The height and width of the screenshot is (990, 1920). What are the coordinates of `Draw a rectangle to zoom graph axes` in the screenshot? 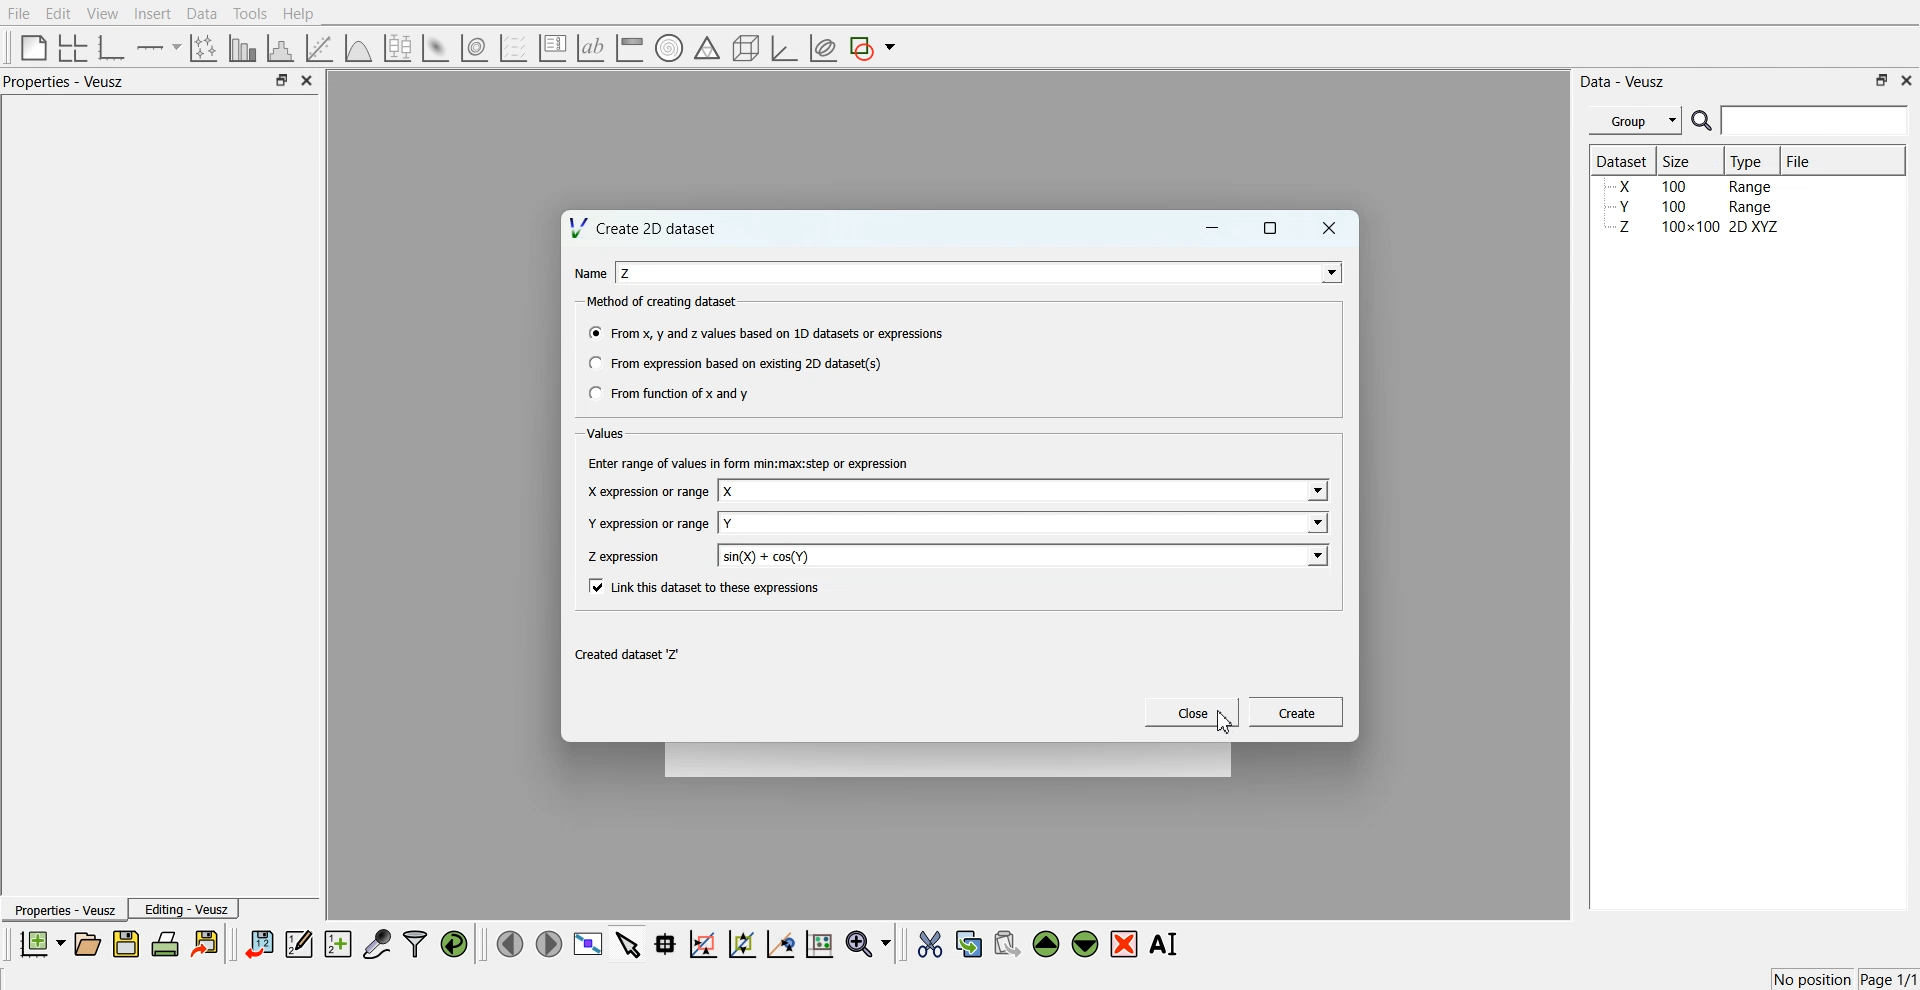 It's located at (702, 944).